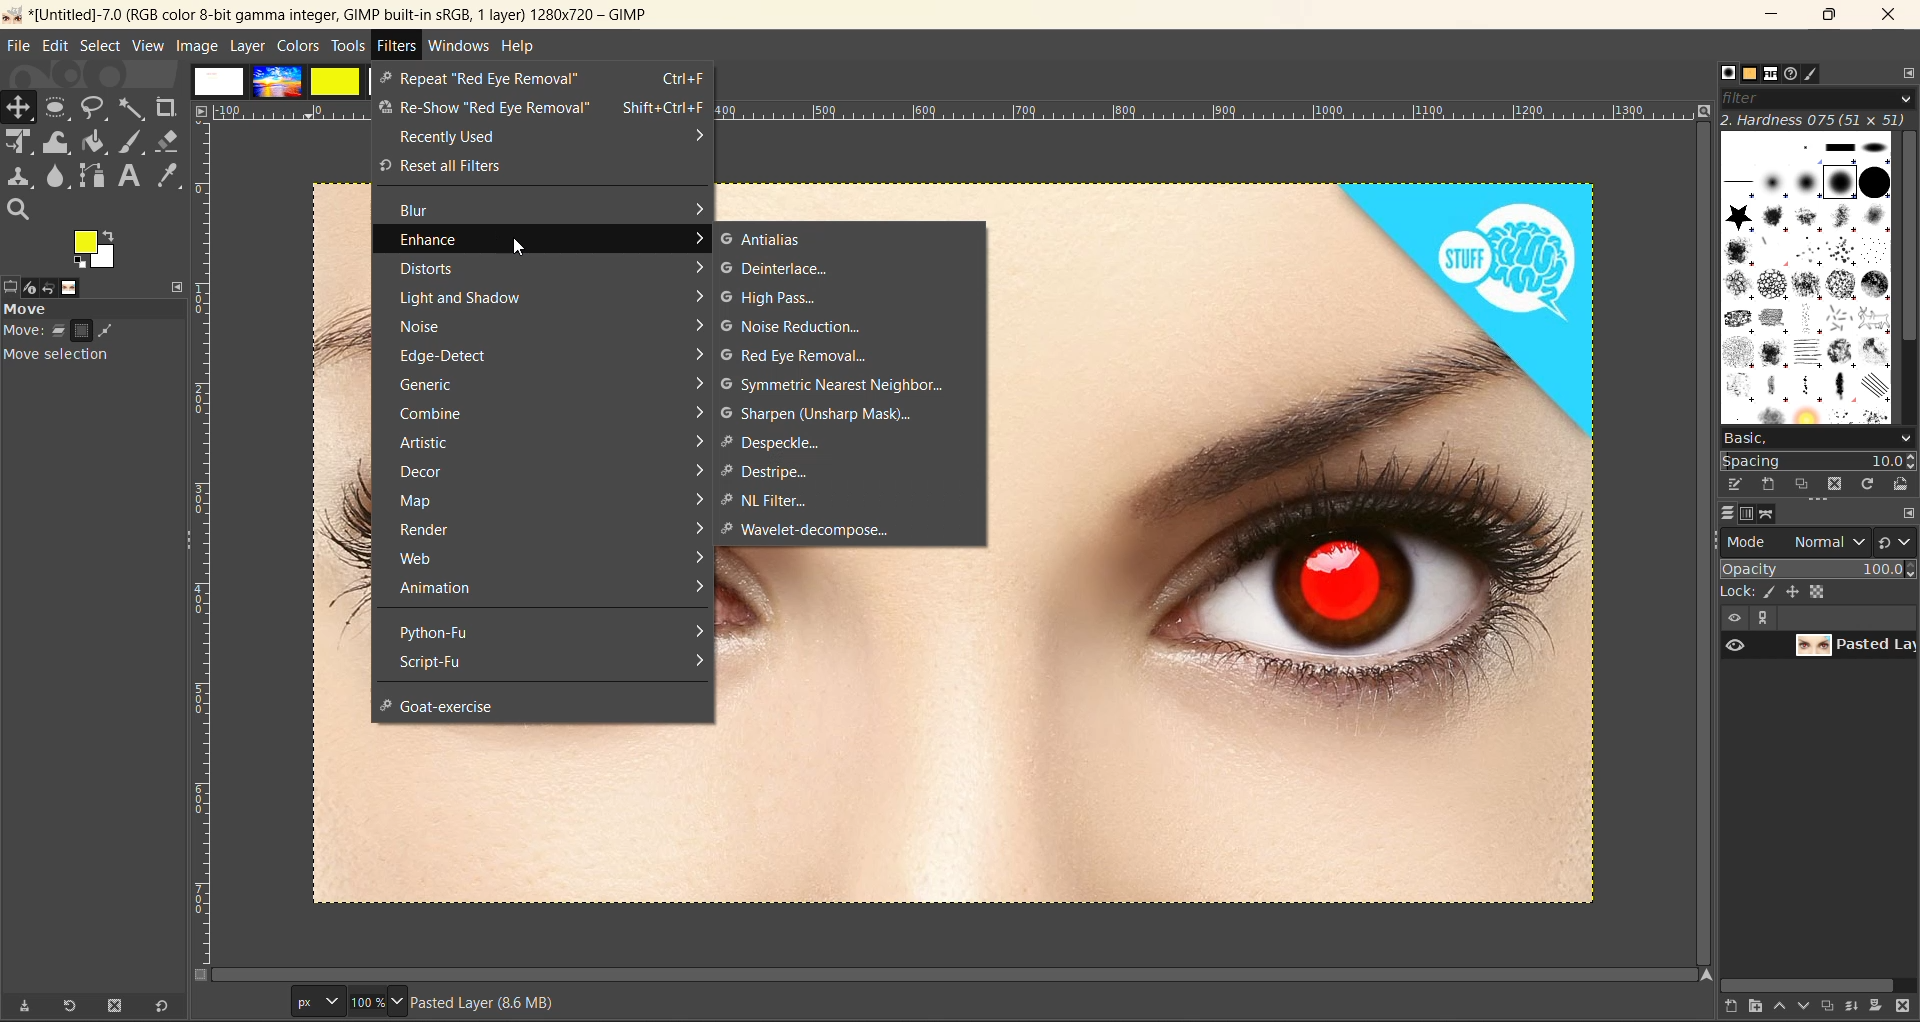  Describe the element at coordinates (77, 287) in the screenshot. I see `images` at that location.